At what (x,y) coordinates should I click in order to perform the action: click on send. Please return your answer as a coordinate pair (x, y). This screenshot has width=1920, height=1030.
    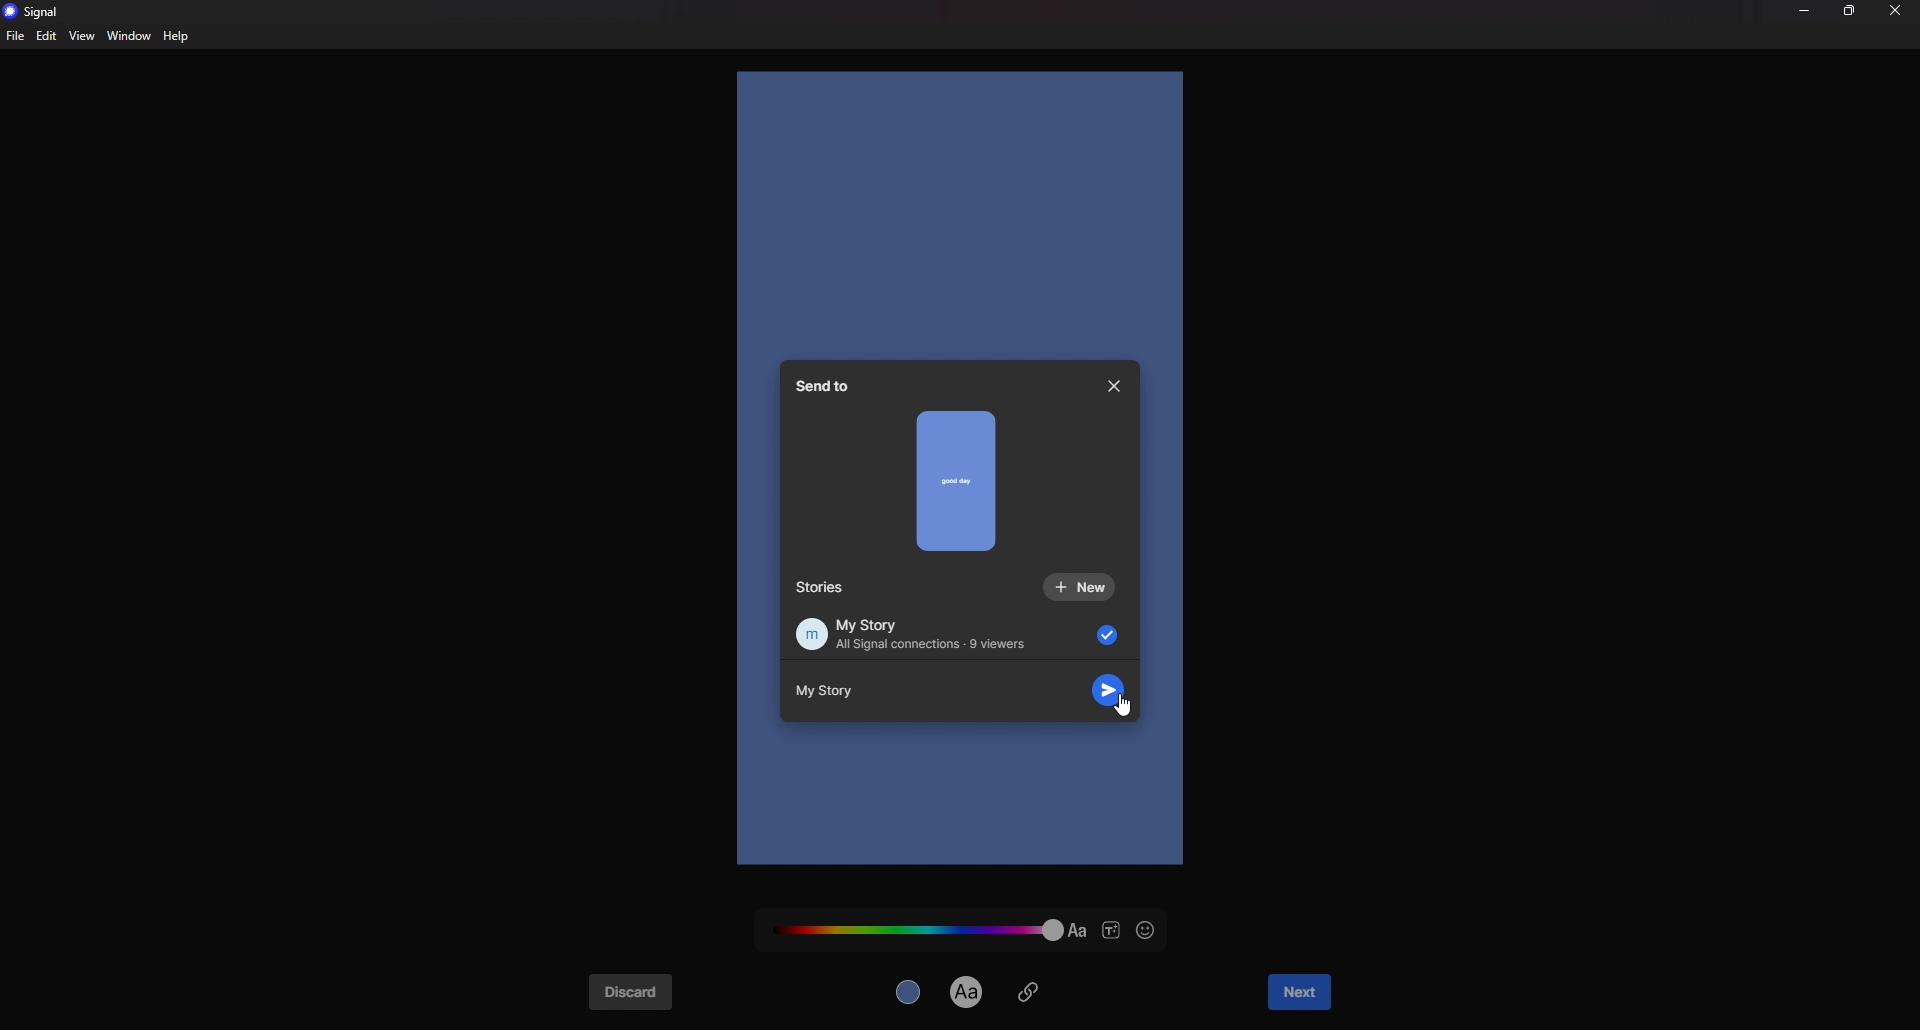
    Looking at the image, I should click on (1108, 690).